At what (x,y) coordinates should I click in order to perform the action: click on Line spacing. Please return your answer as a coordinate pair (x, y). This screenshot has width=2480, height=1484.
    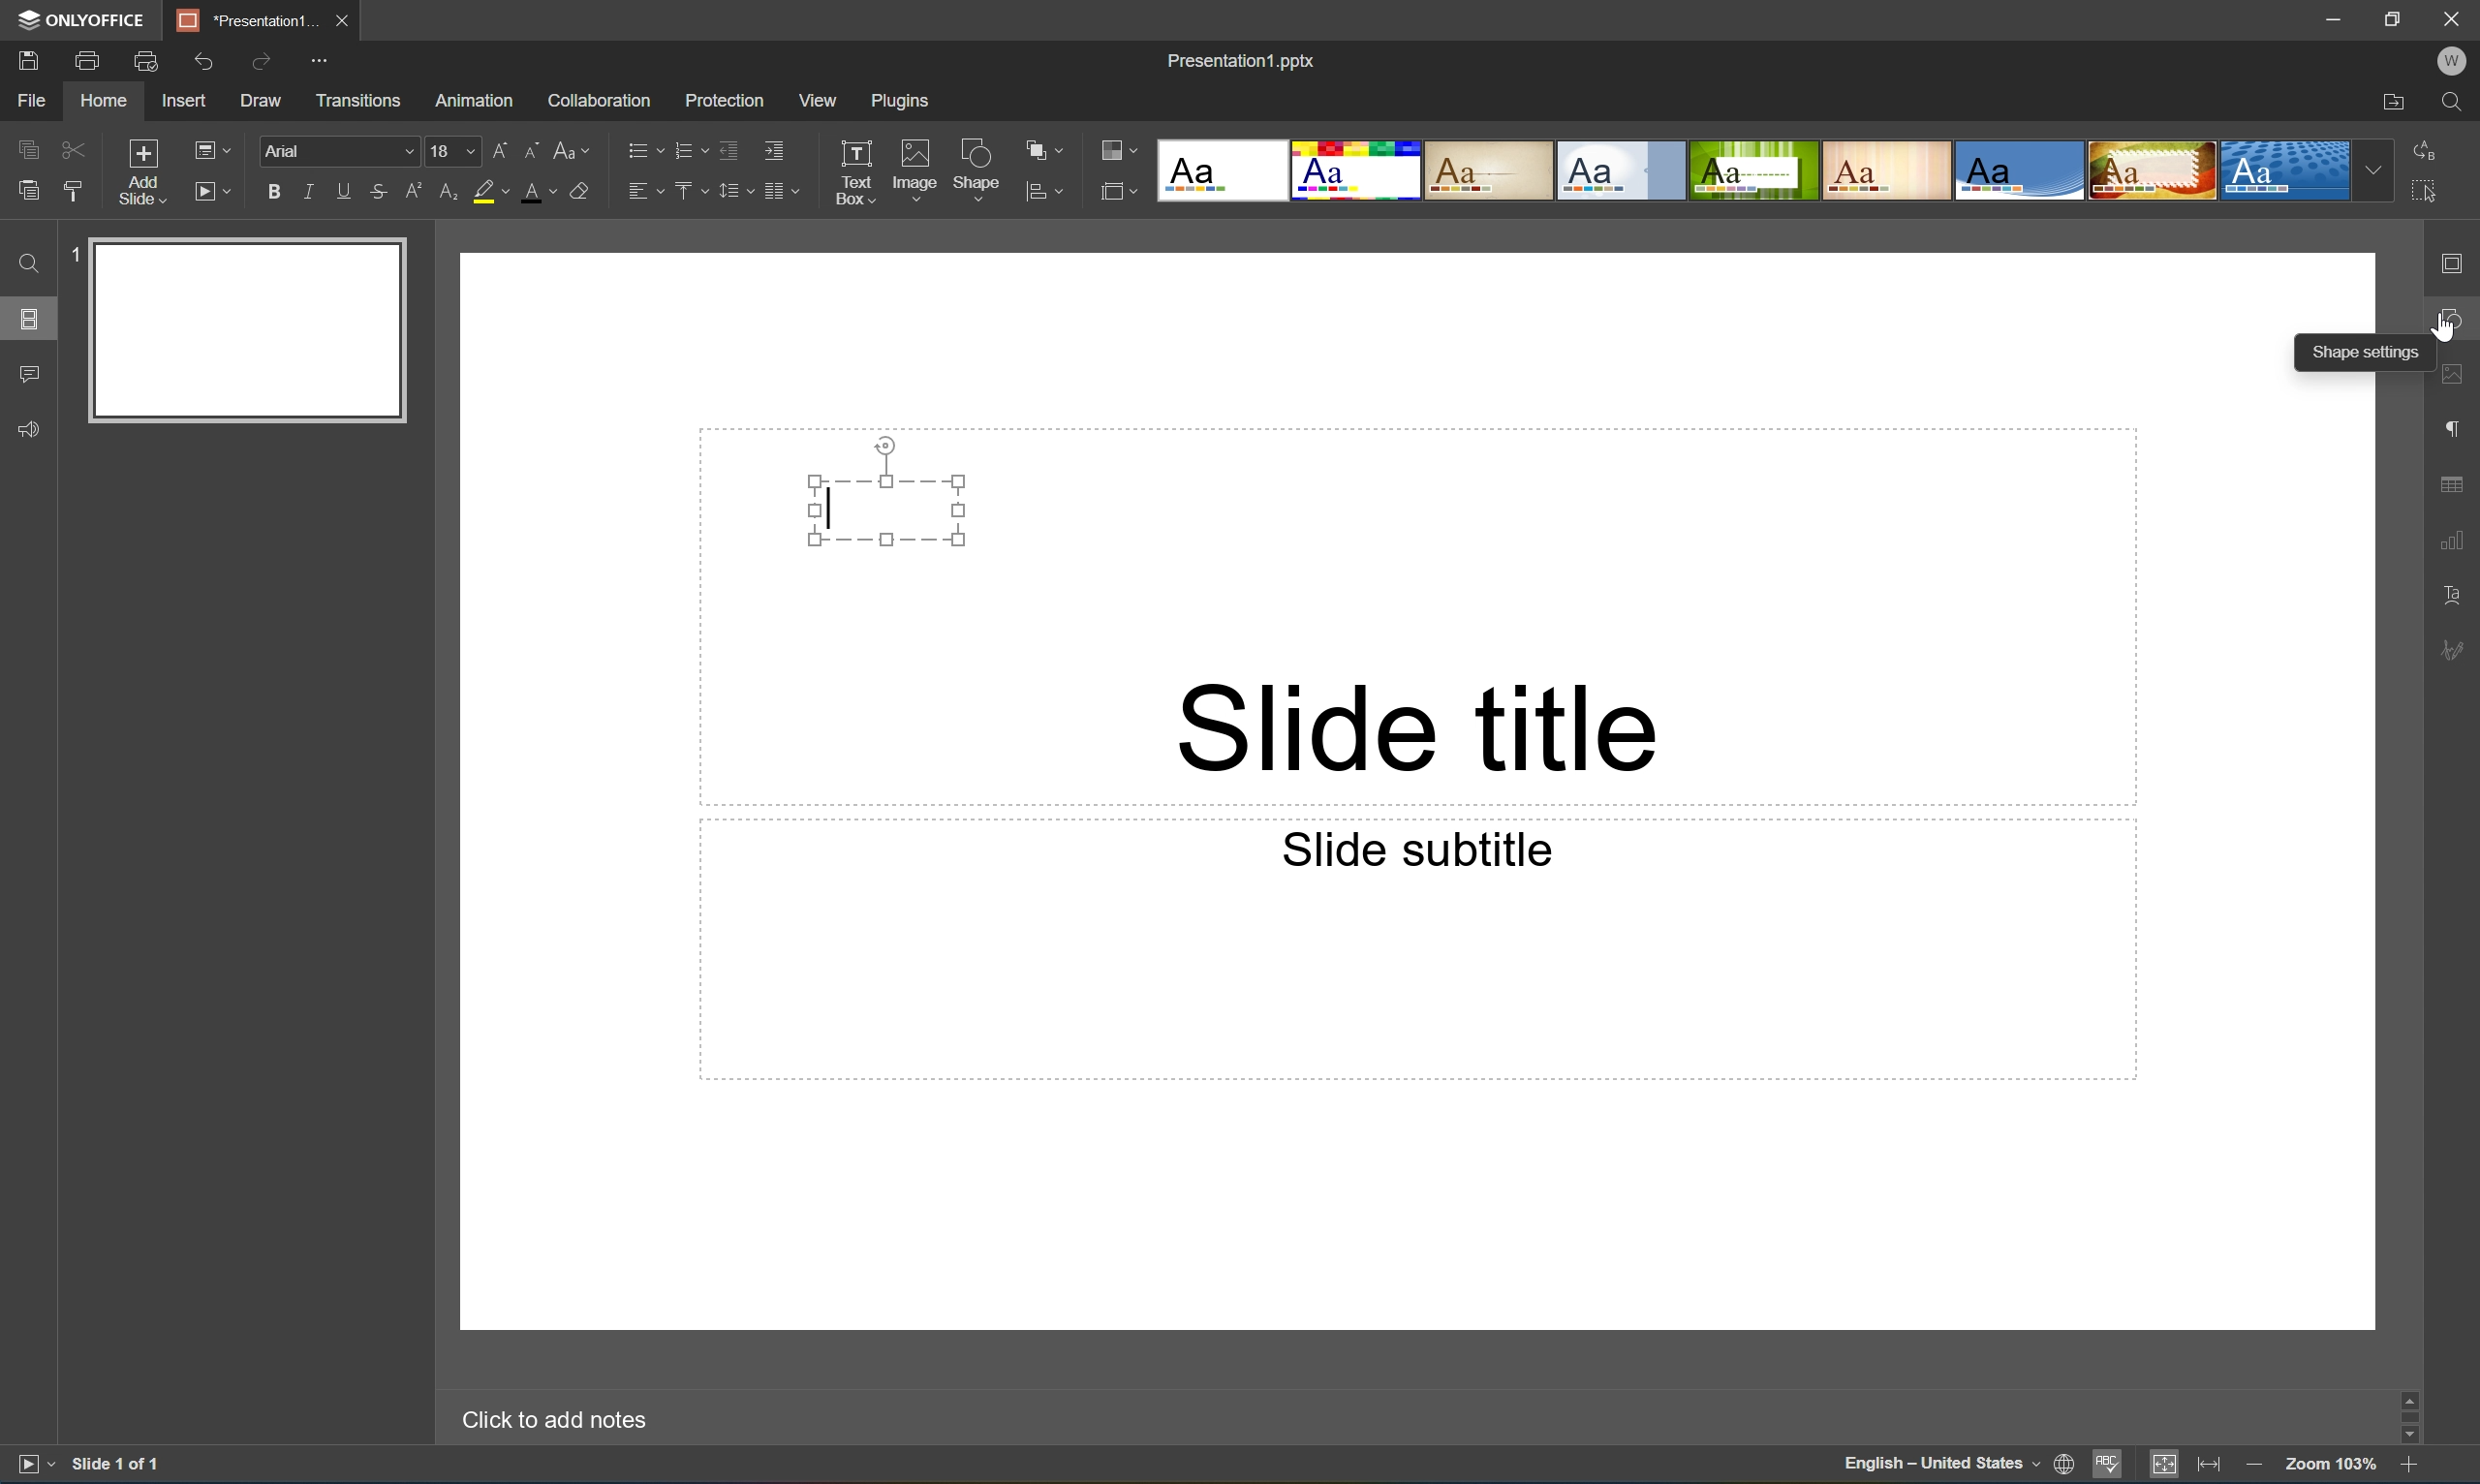
    Looking at the image, I should click on (733, 191).